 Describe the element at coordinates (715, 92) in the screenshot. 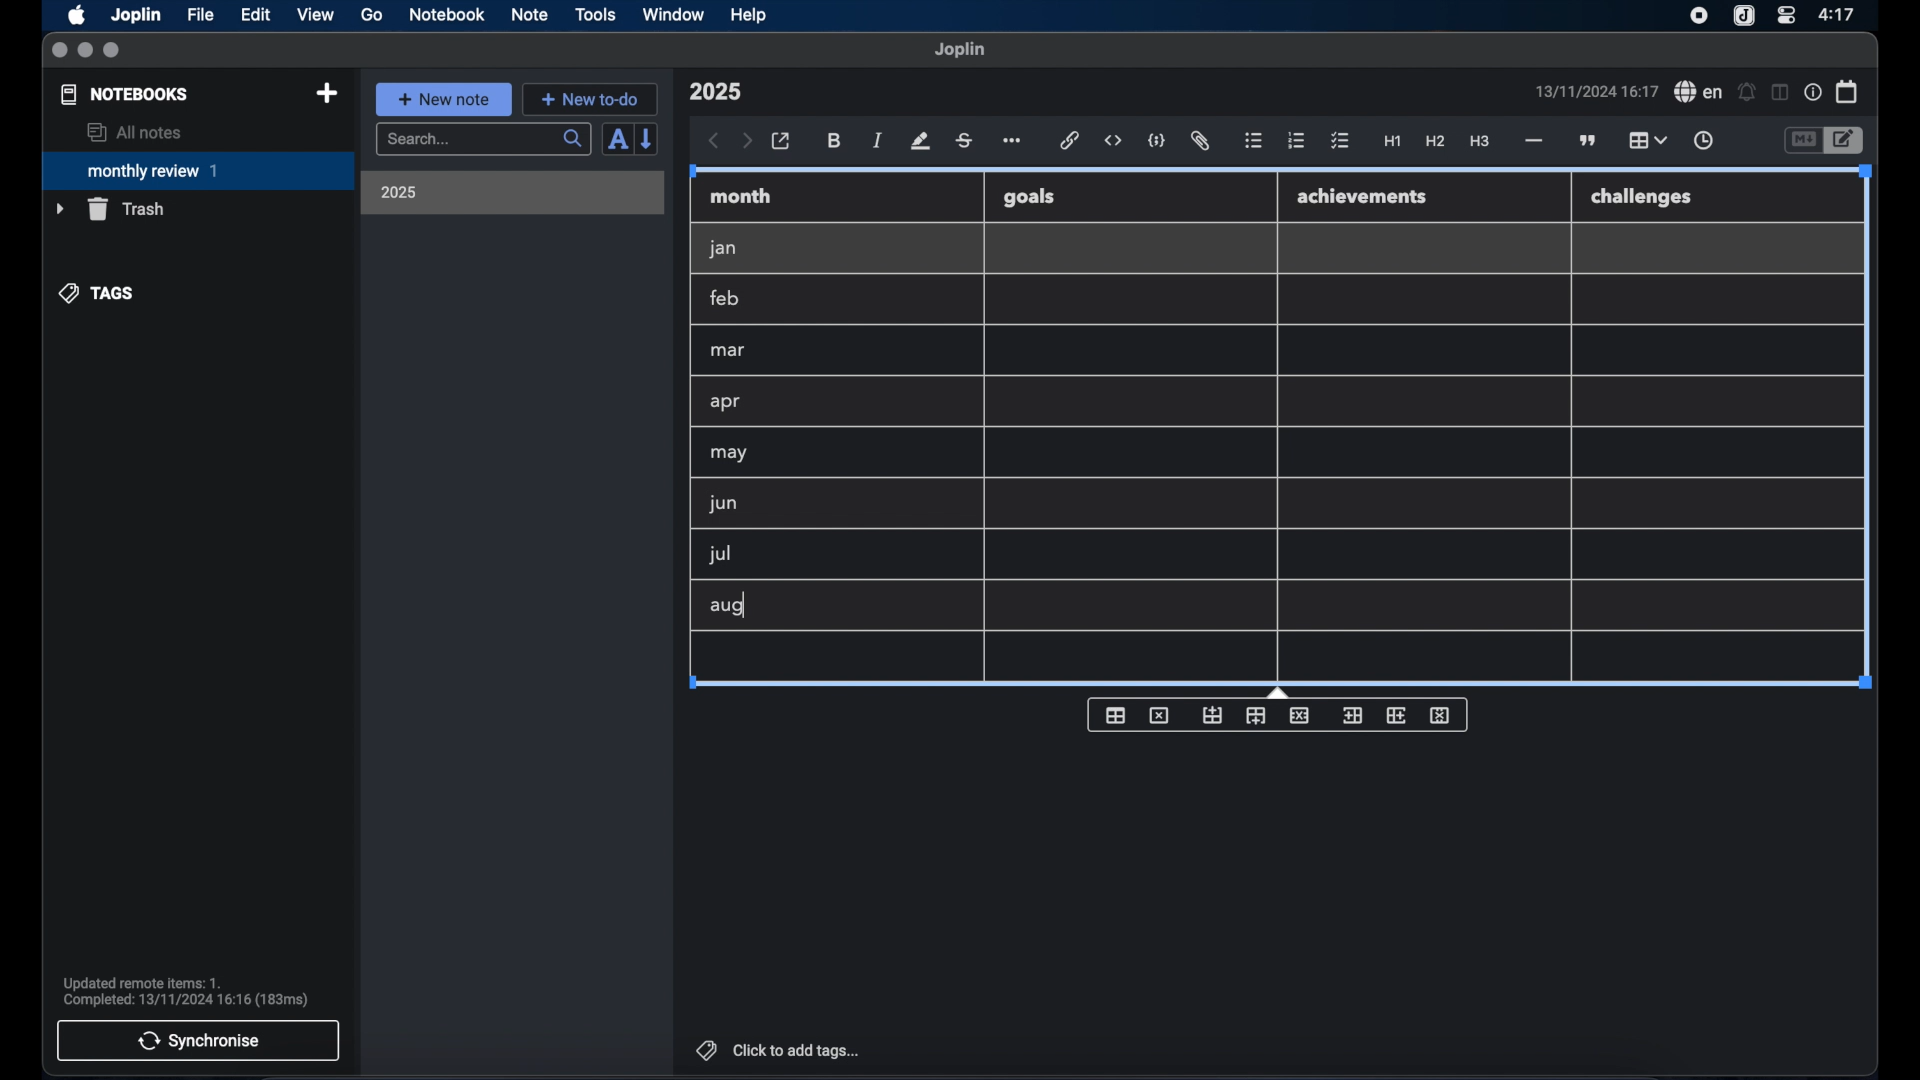

I see `note title` at that location.